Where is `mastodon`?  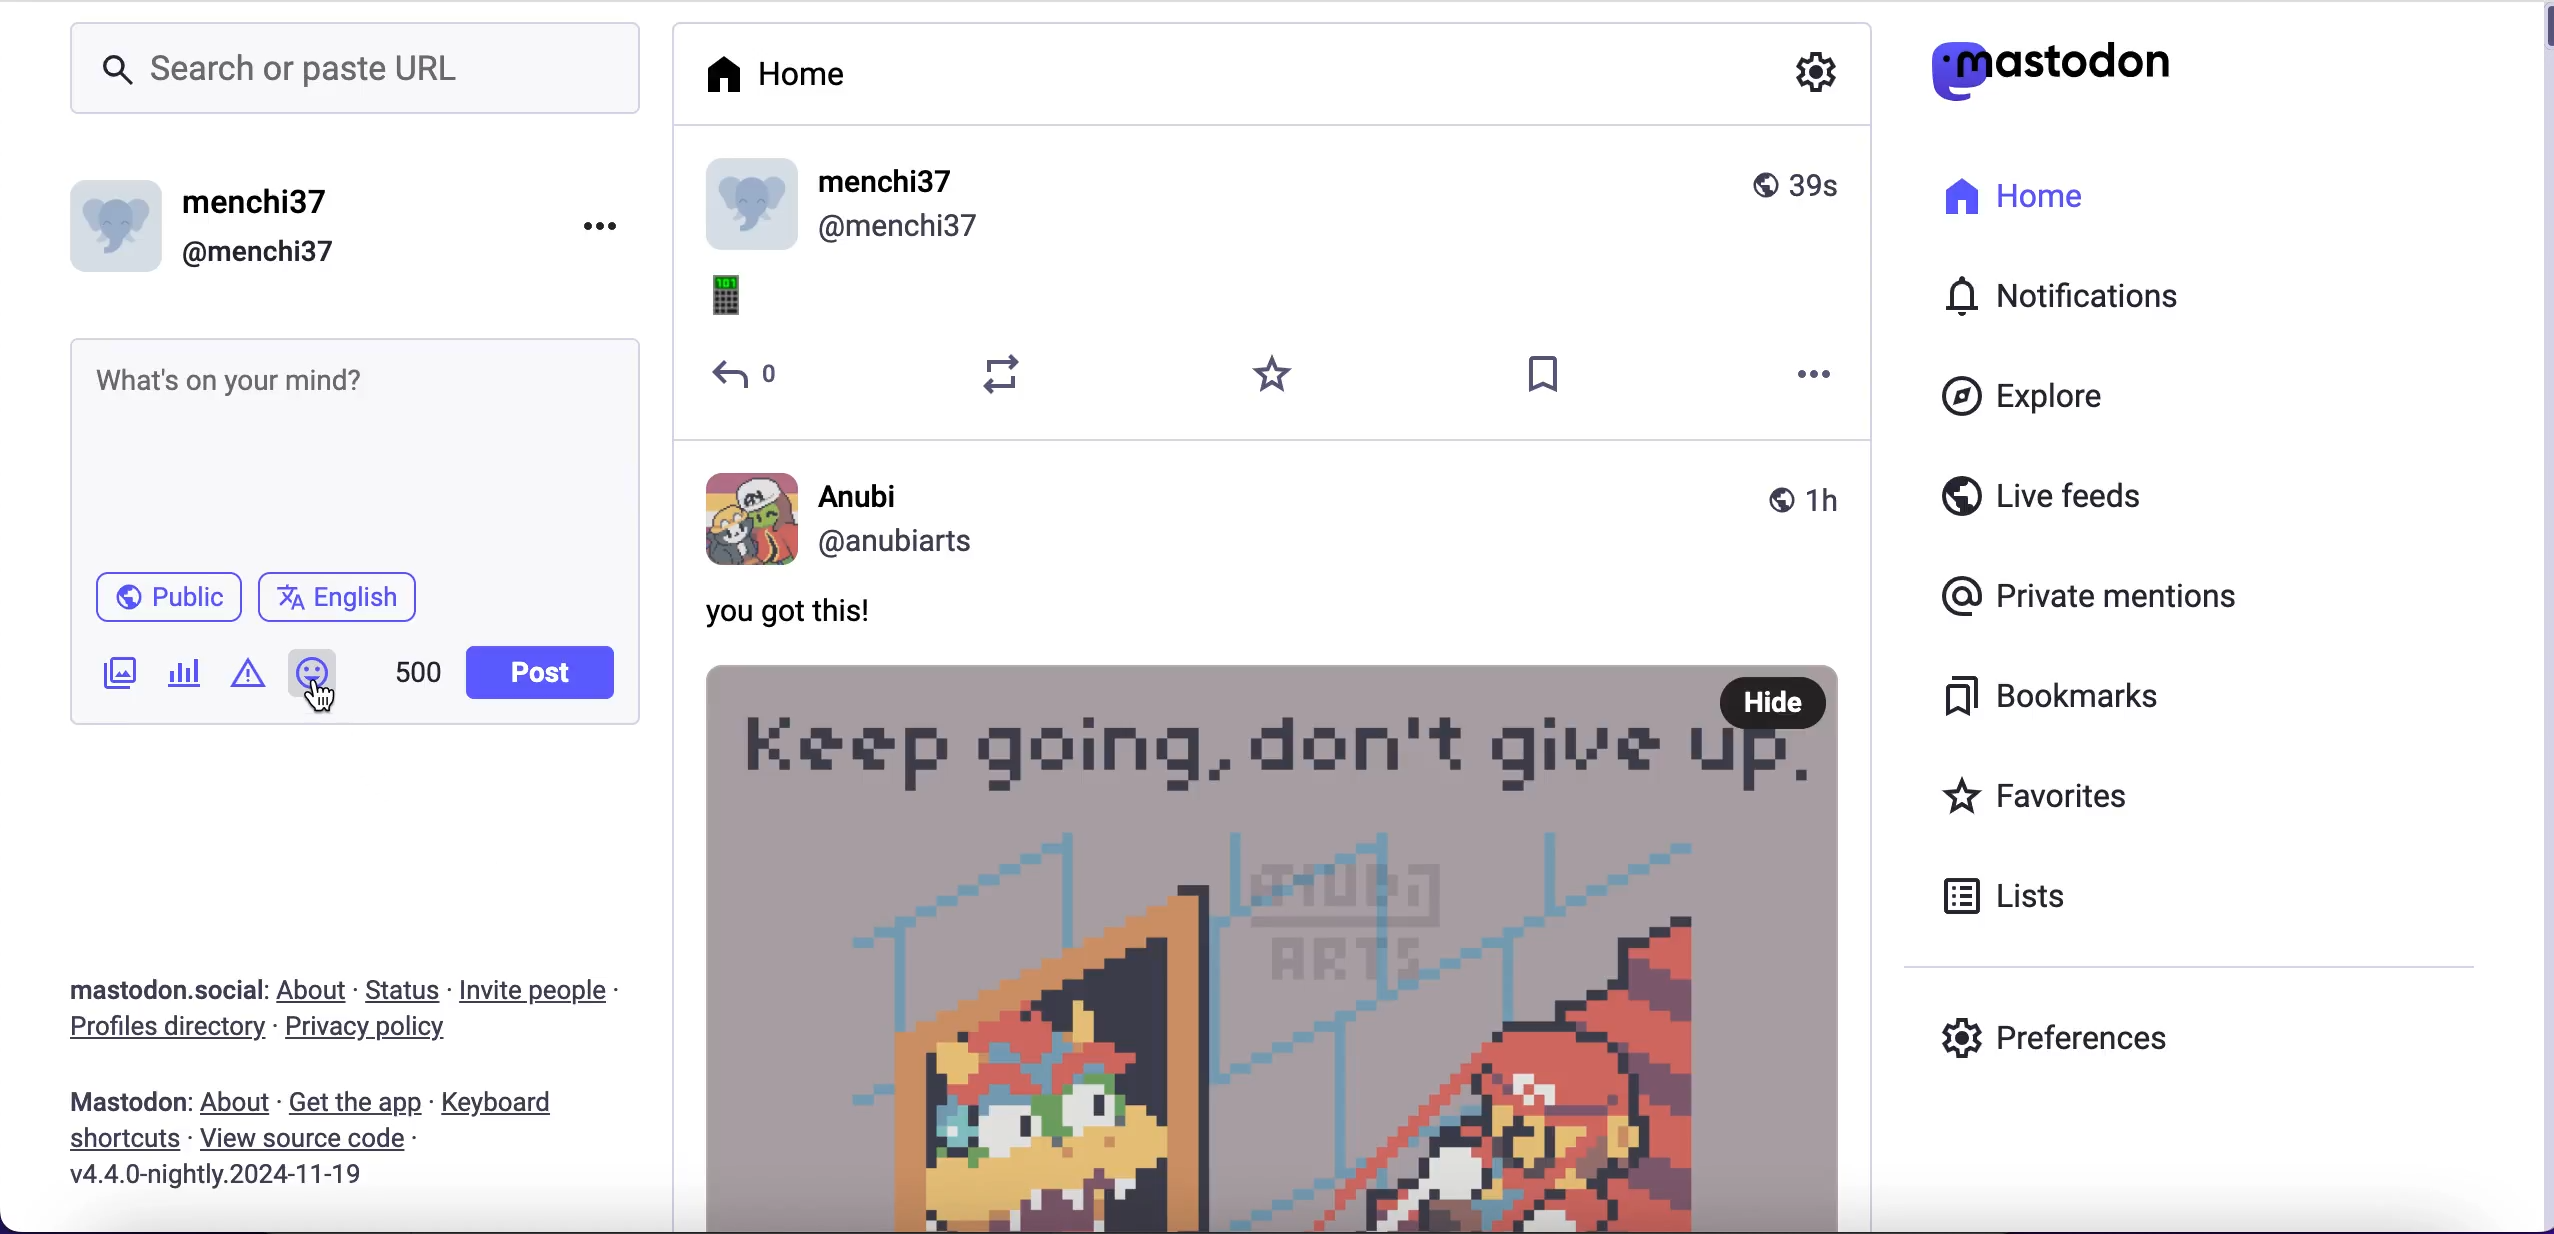 mastodon is located at coordinates (128, 1102).